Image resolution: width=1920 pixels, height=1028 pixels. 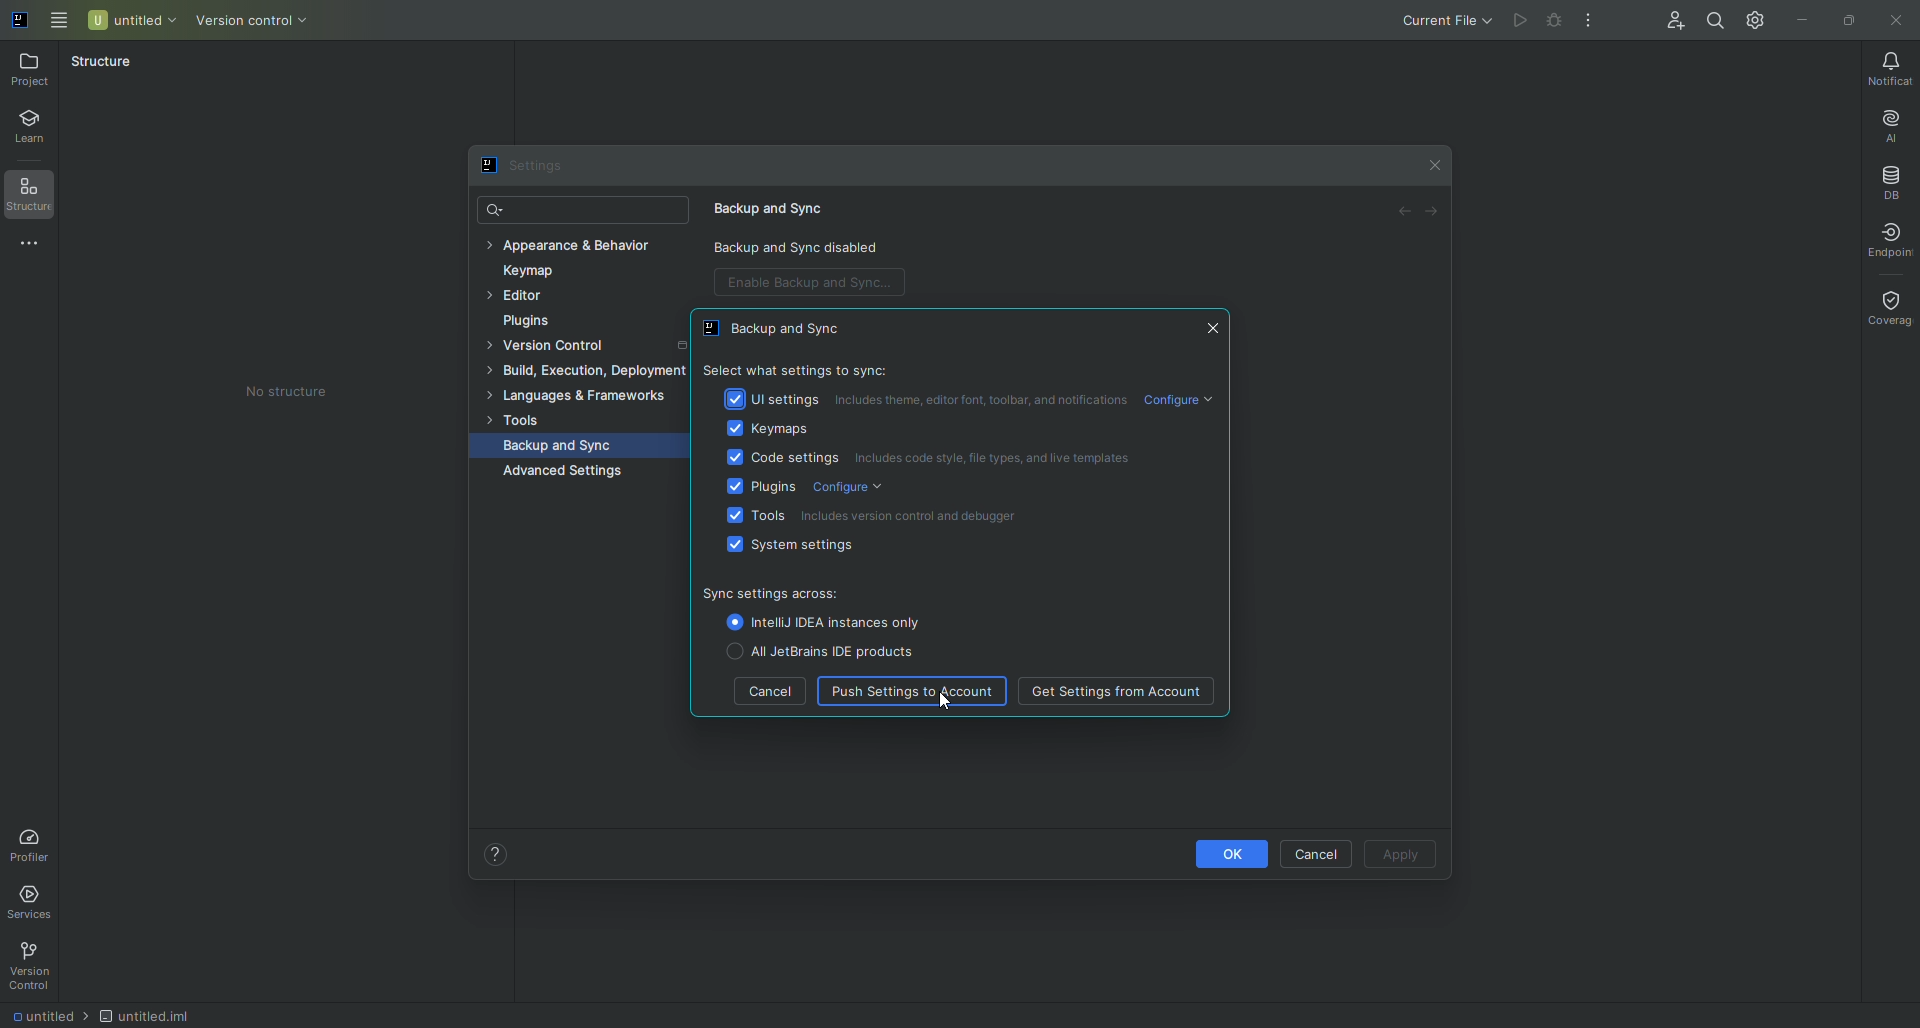 What do you see at coordinates (816, 284) in the screenshot?
I see `Enable Backup` at bounding box center [816, 284].